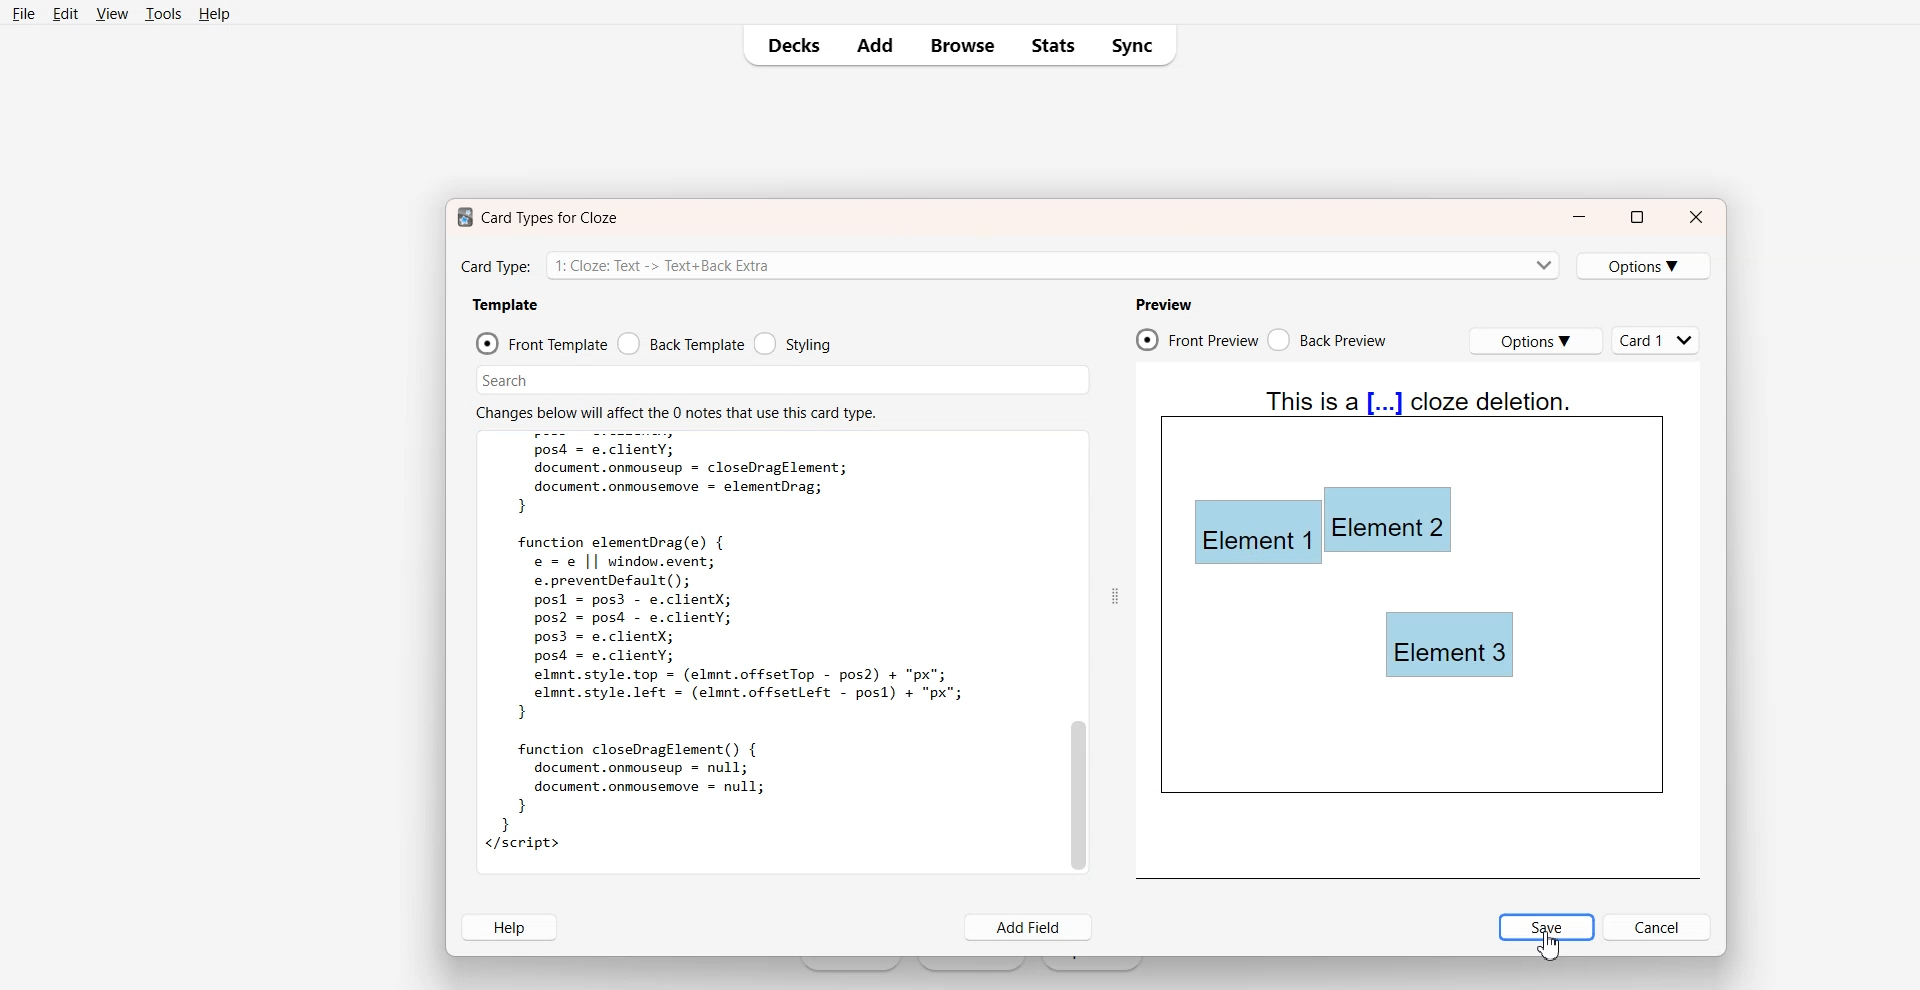 The width and height of the screenshot is (1920, 990). What do you see at coordinates (1697, 217) in the screenshot?
I see `Close` at bounding box center [1697, 217].